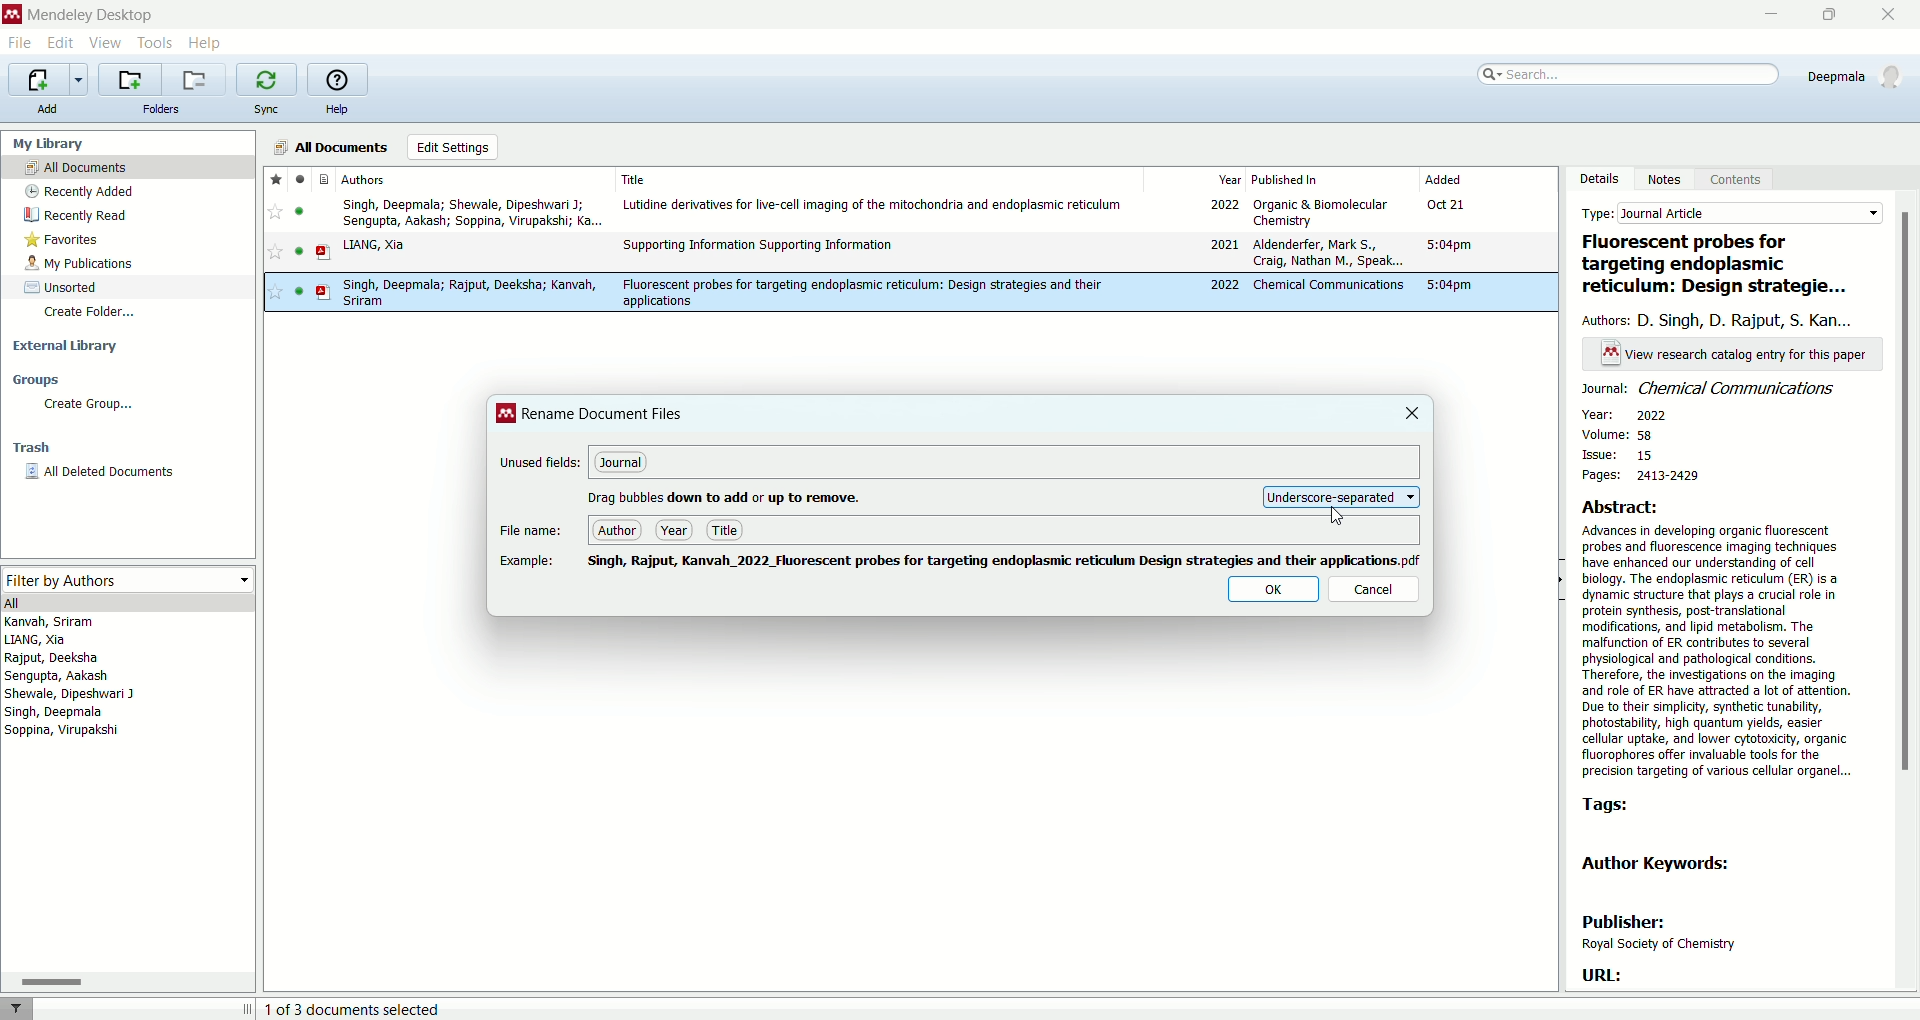  I want to click on maximize, so click(1831, 15).